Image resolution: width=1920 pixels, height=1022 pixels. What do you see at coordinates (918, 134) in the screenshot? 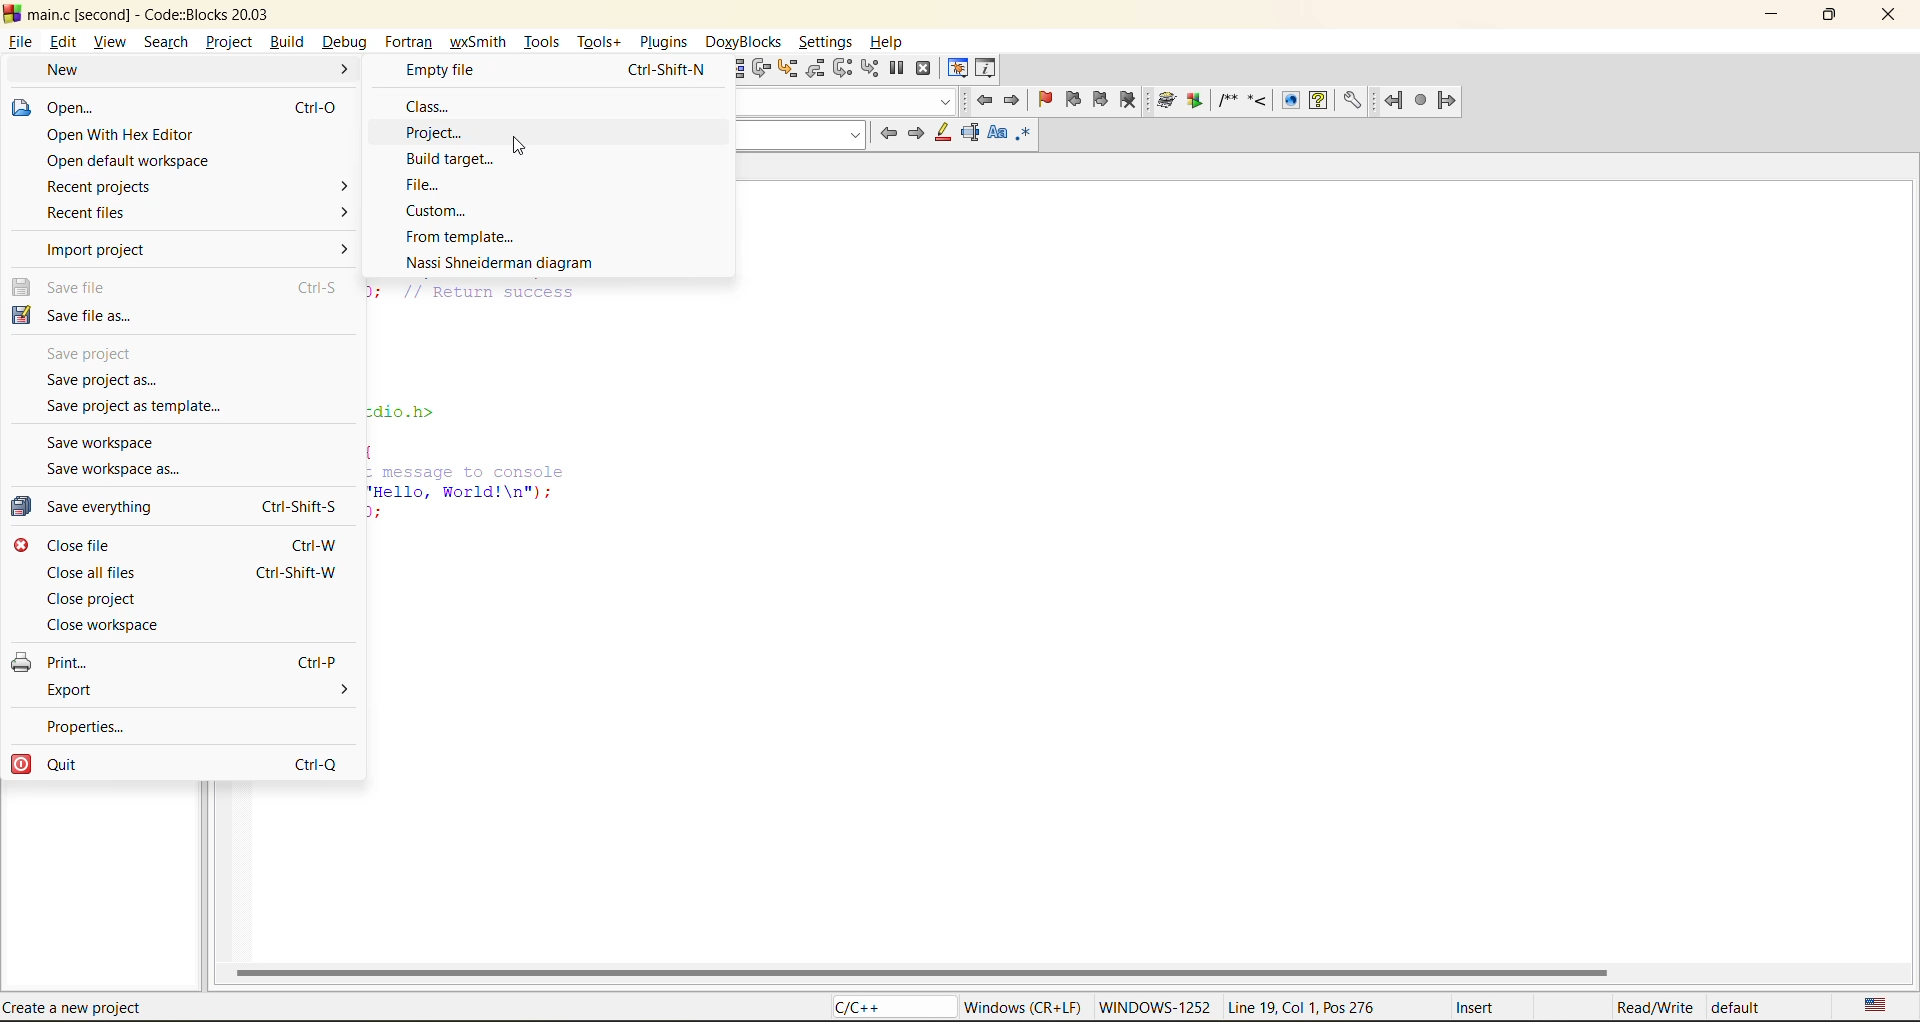
I see `next` at bounding box center [918, 134].